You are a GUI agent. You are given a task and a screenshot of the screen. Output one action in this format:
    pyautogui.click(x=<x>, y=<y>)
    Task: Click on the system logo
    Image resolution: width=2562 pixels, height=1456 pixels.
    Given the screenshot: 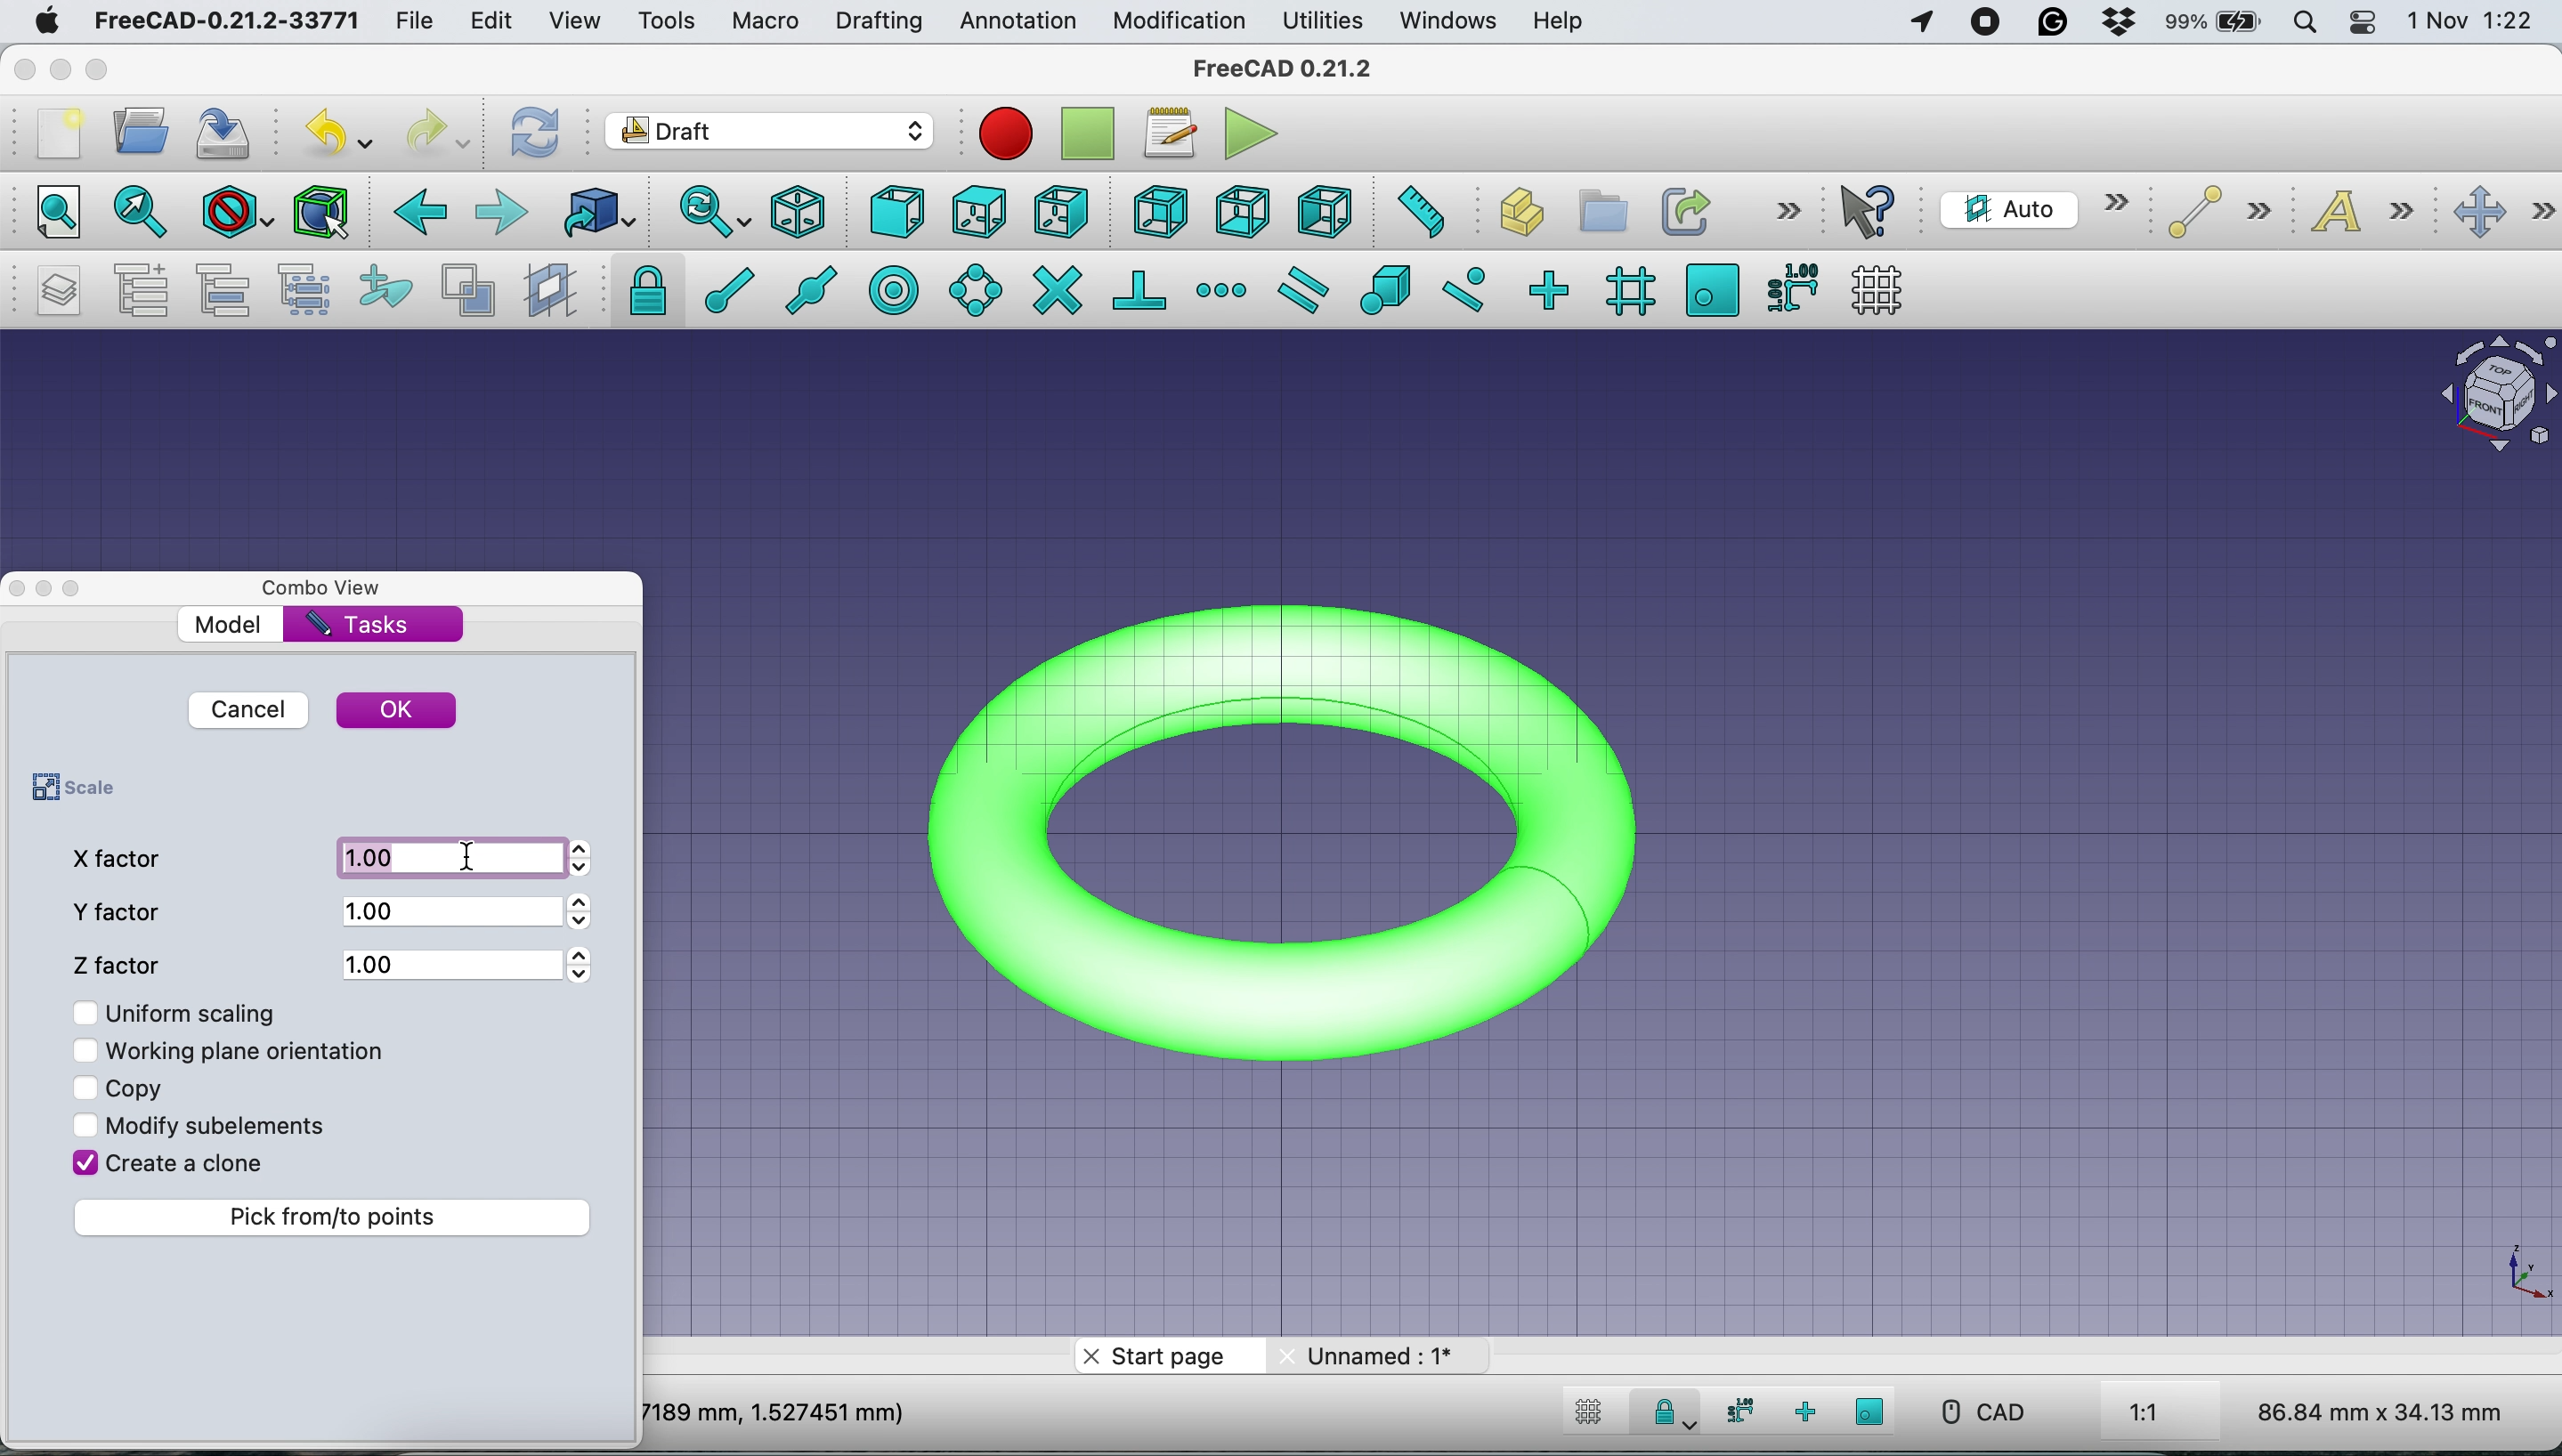 What is the action you would take?
    pyautogui.click(x=42, y=24)
    